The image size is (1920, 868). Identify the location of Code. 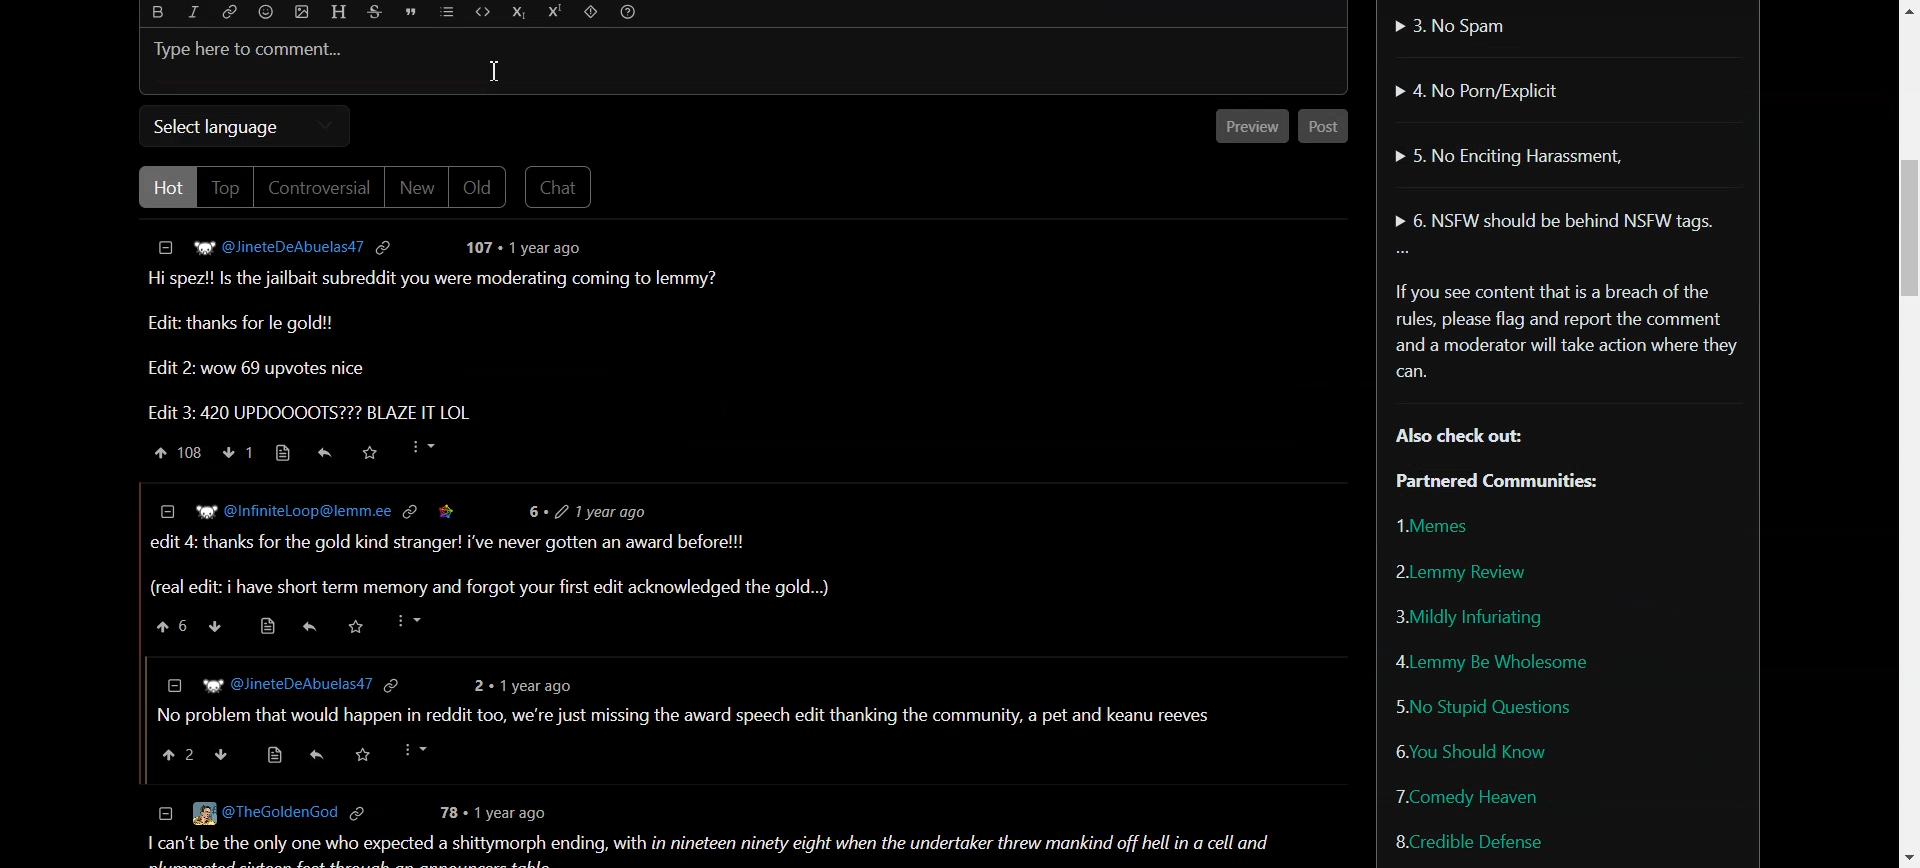
(484, 12).